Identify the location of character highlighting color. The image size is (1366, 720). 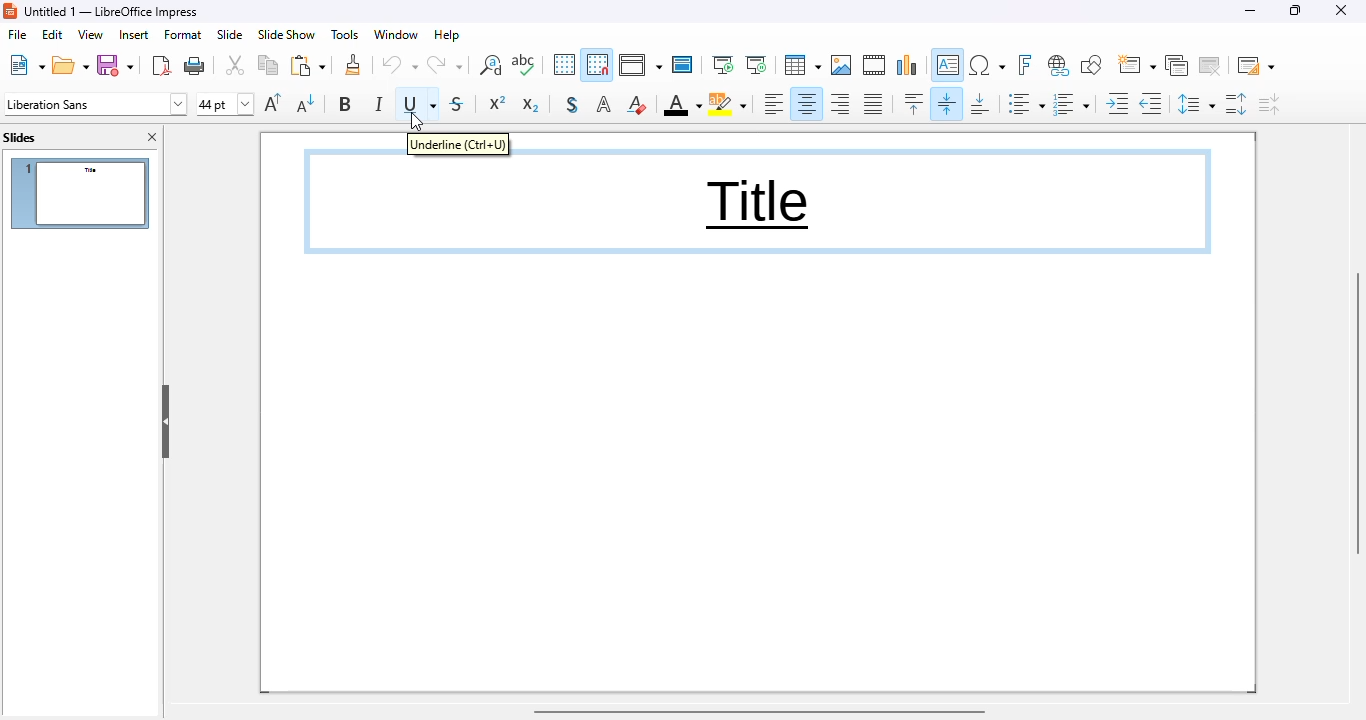
(728, 105).